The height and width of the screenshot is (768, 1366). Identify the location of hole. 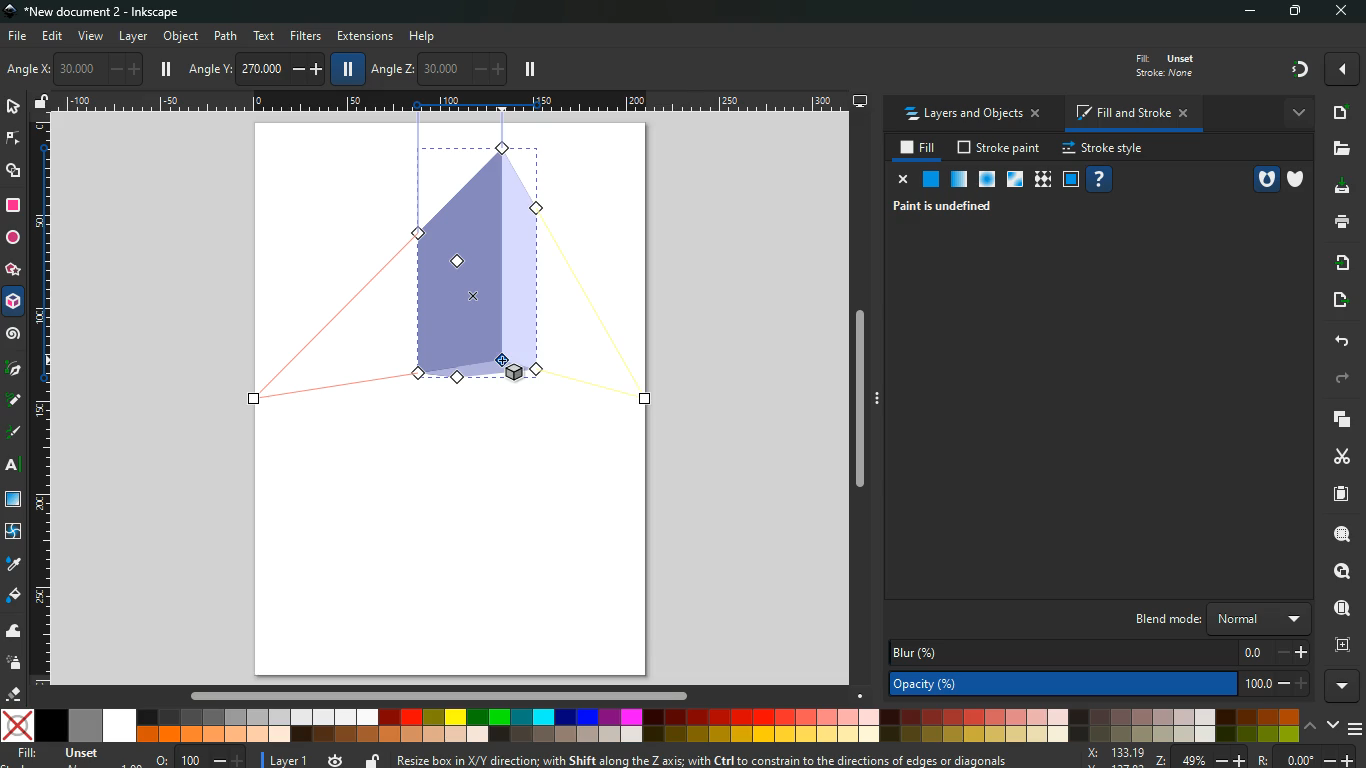
(1265, 179).